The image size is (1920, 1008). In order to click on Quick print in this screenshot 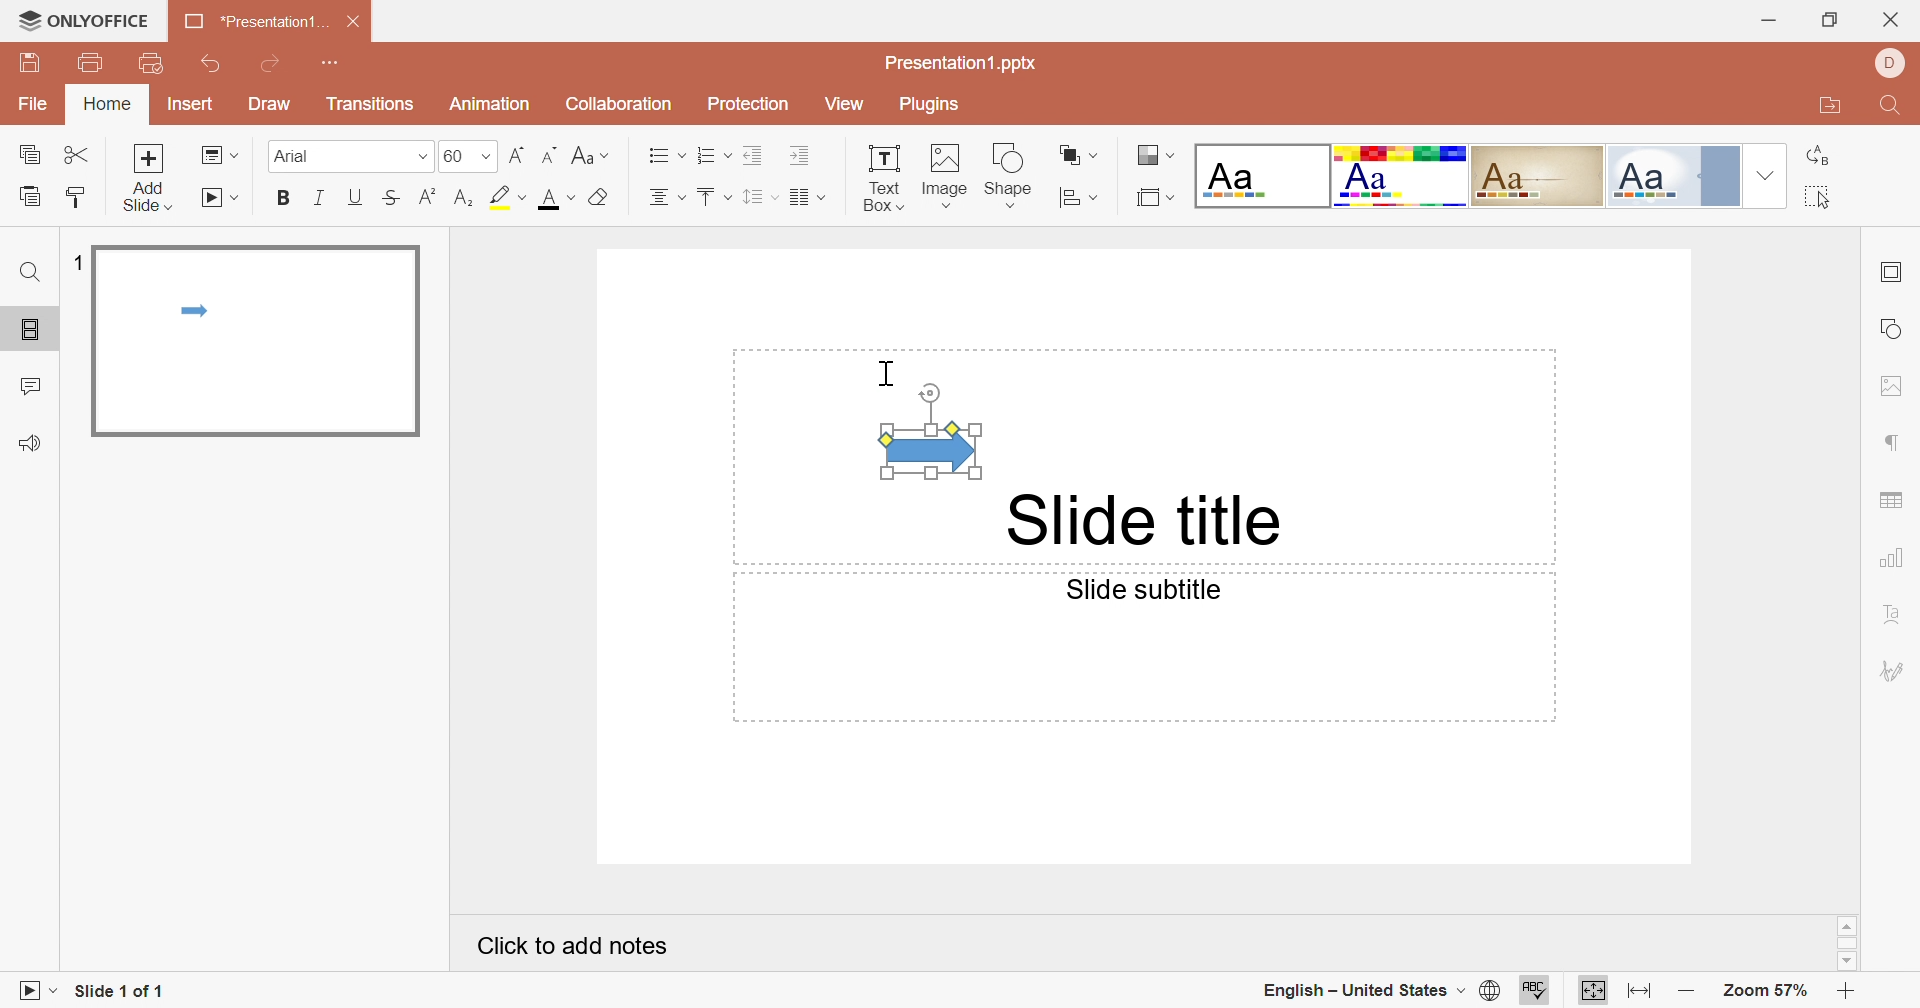, I will do `click(154, 63)`.